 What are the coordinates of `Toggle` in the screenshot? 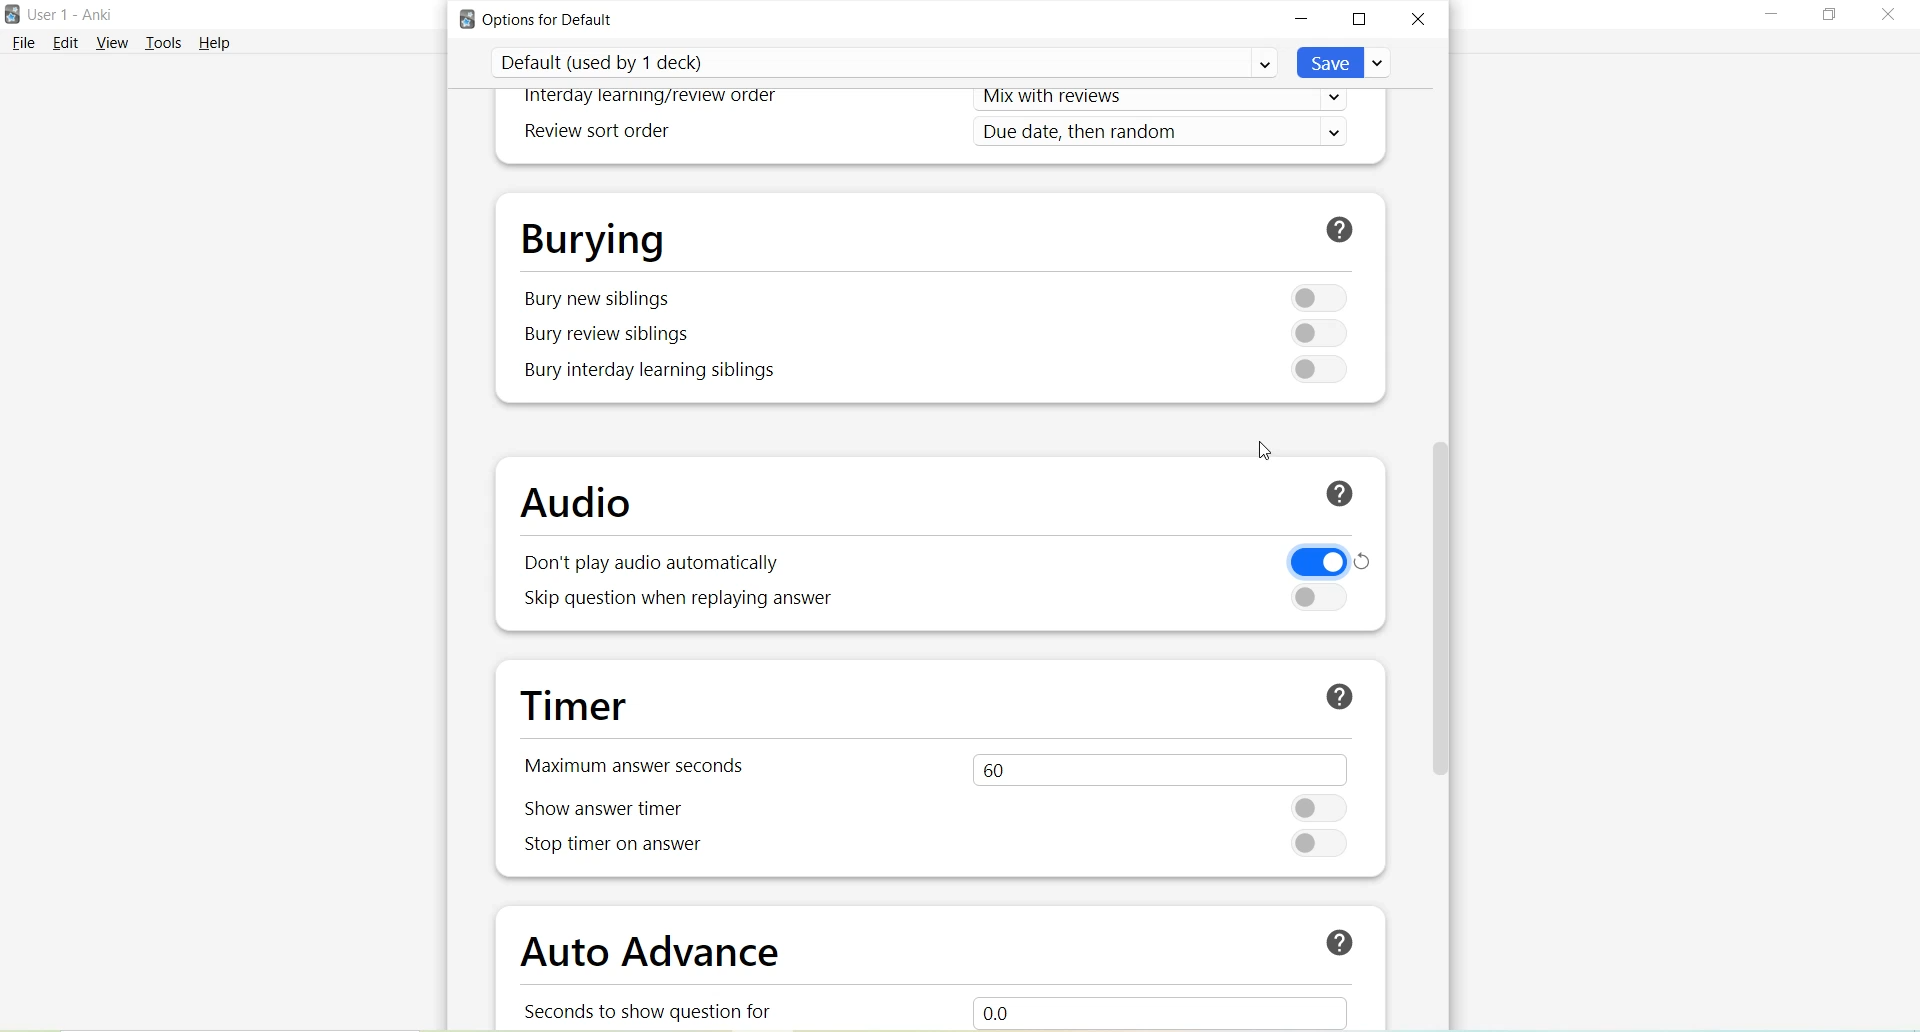 It's located at (1312, 561).